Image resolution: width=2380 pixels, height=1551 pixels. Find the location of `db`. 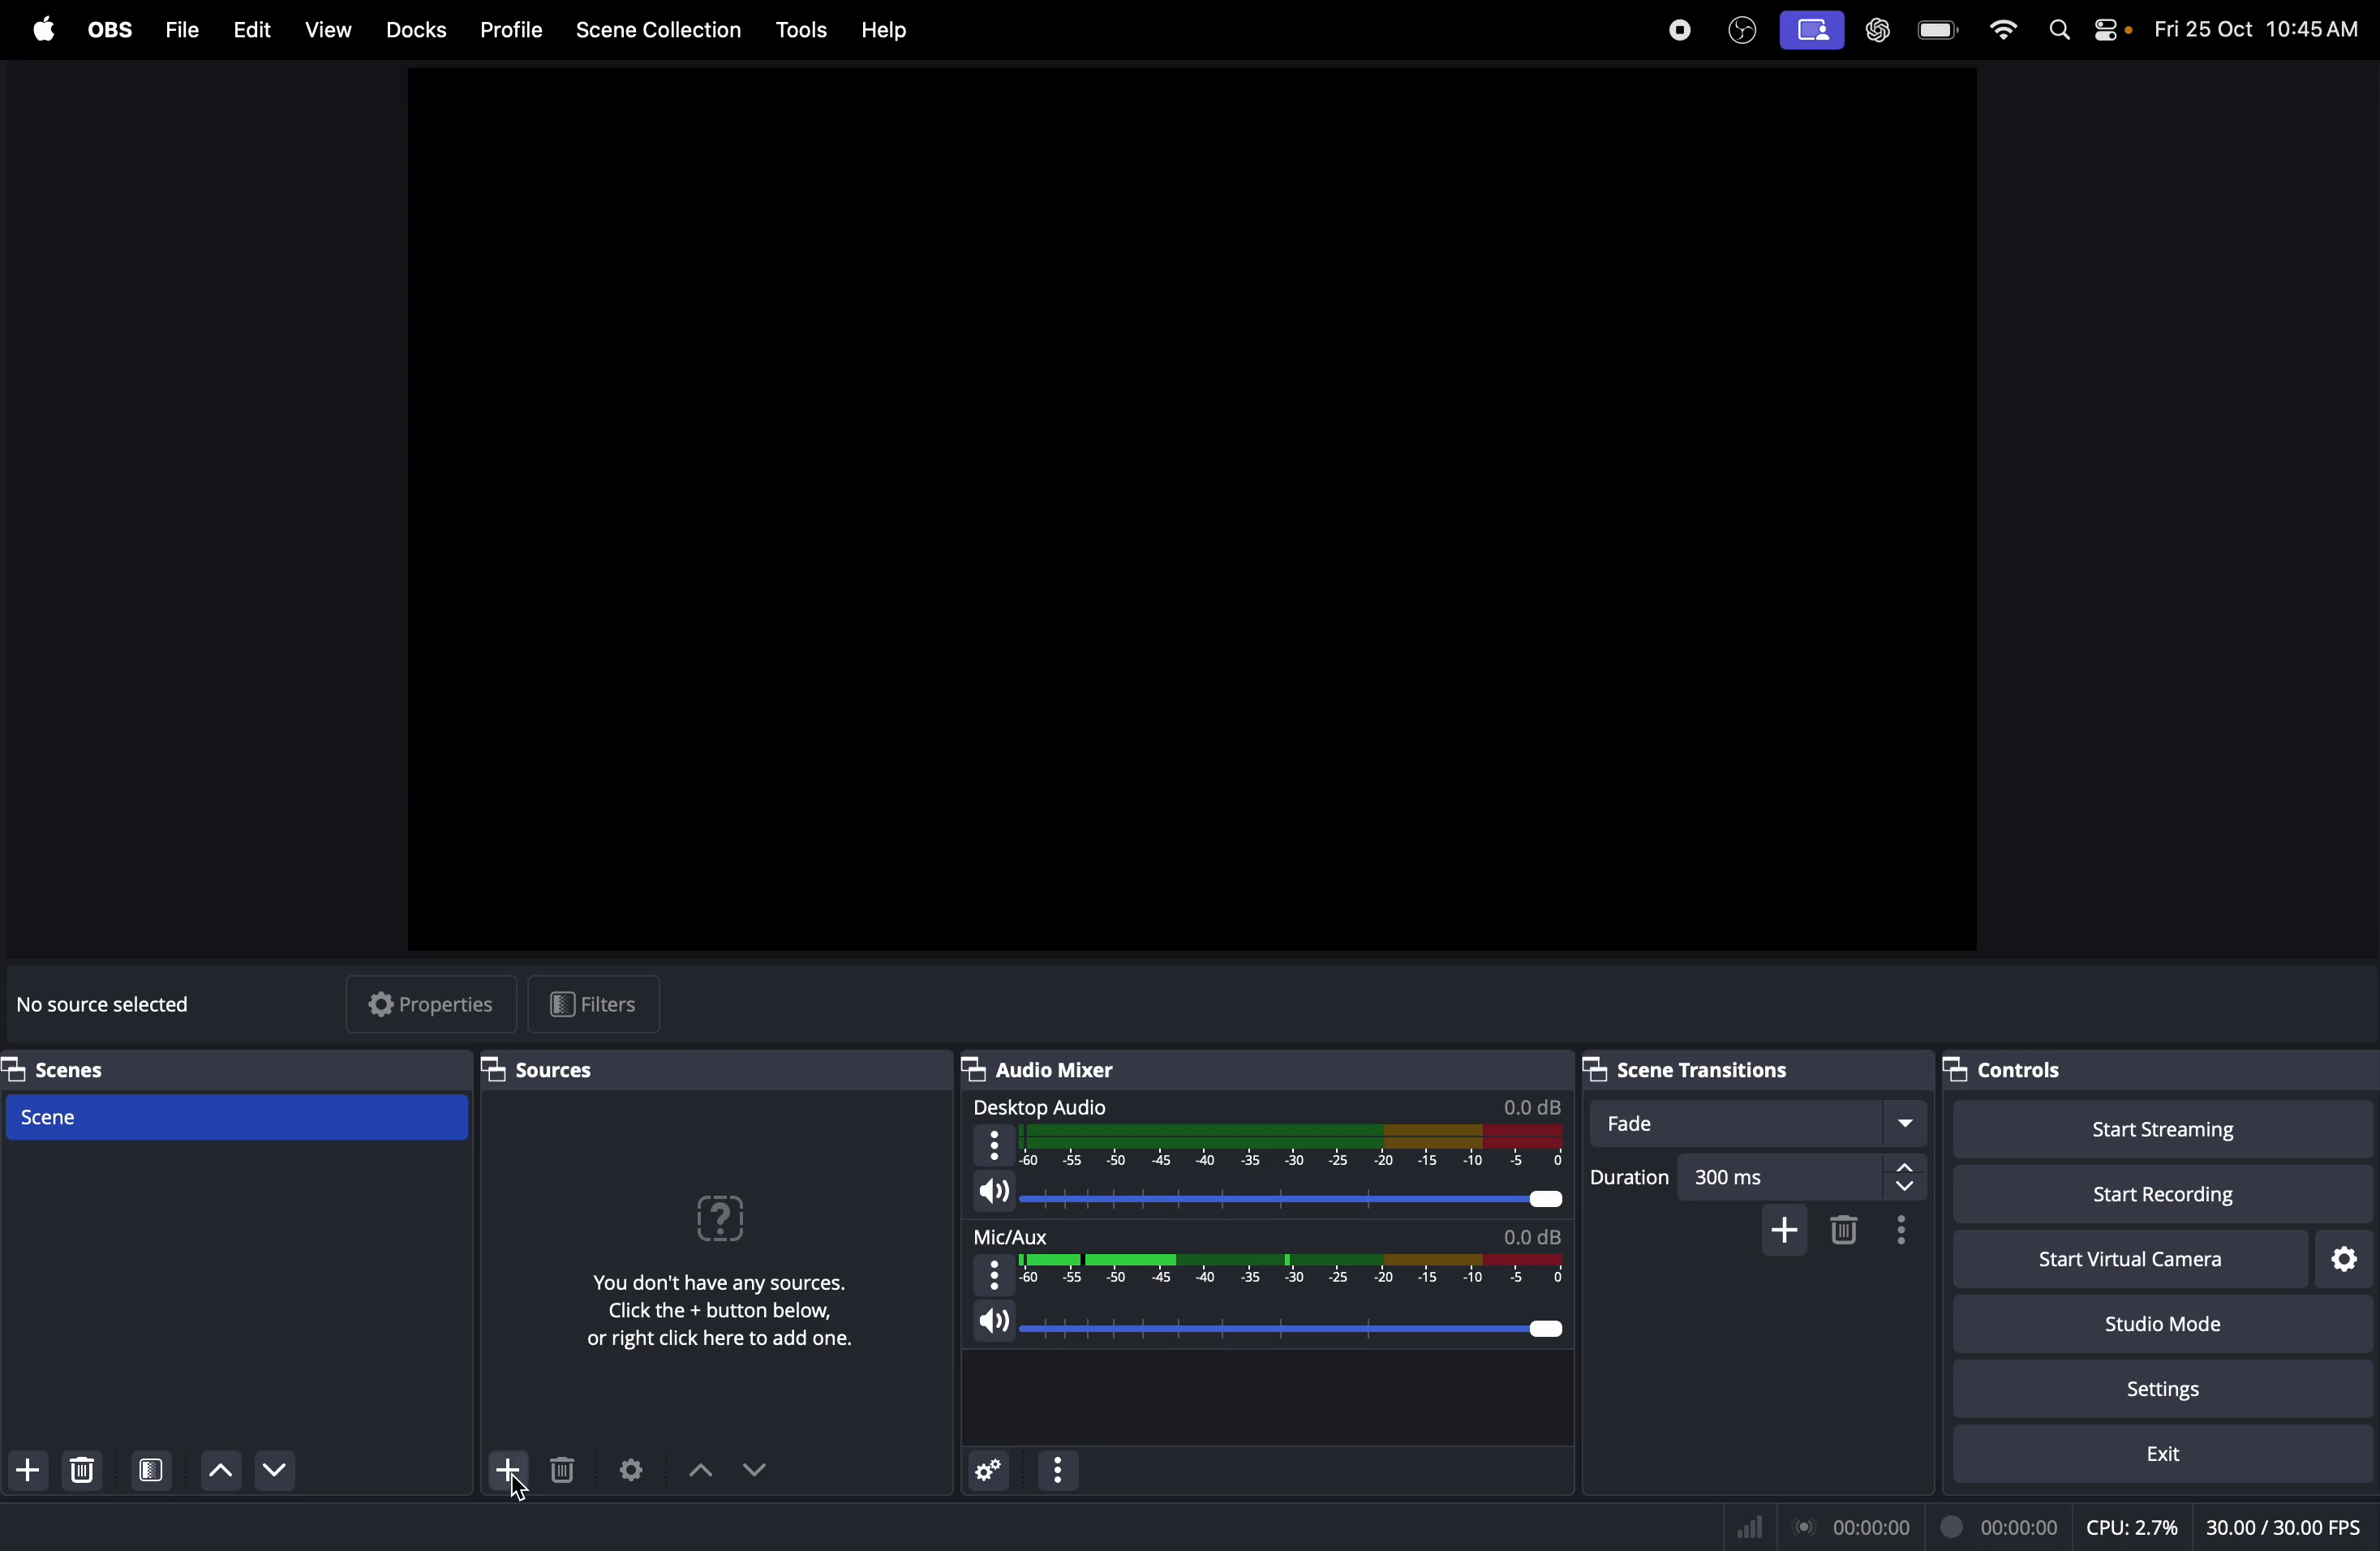

db is located at coordinates (1528, 1105).